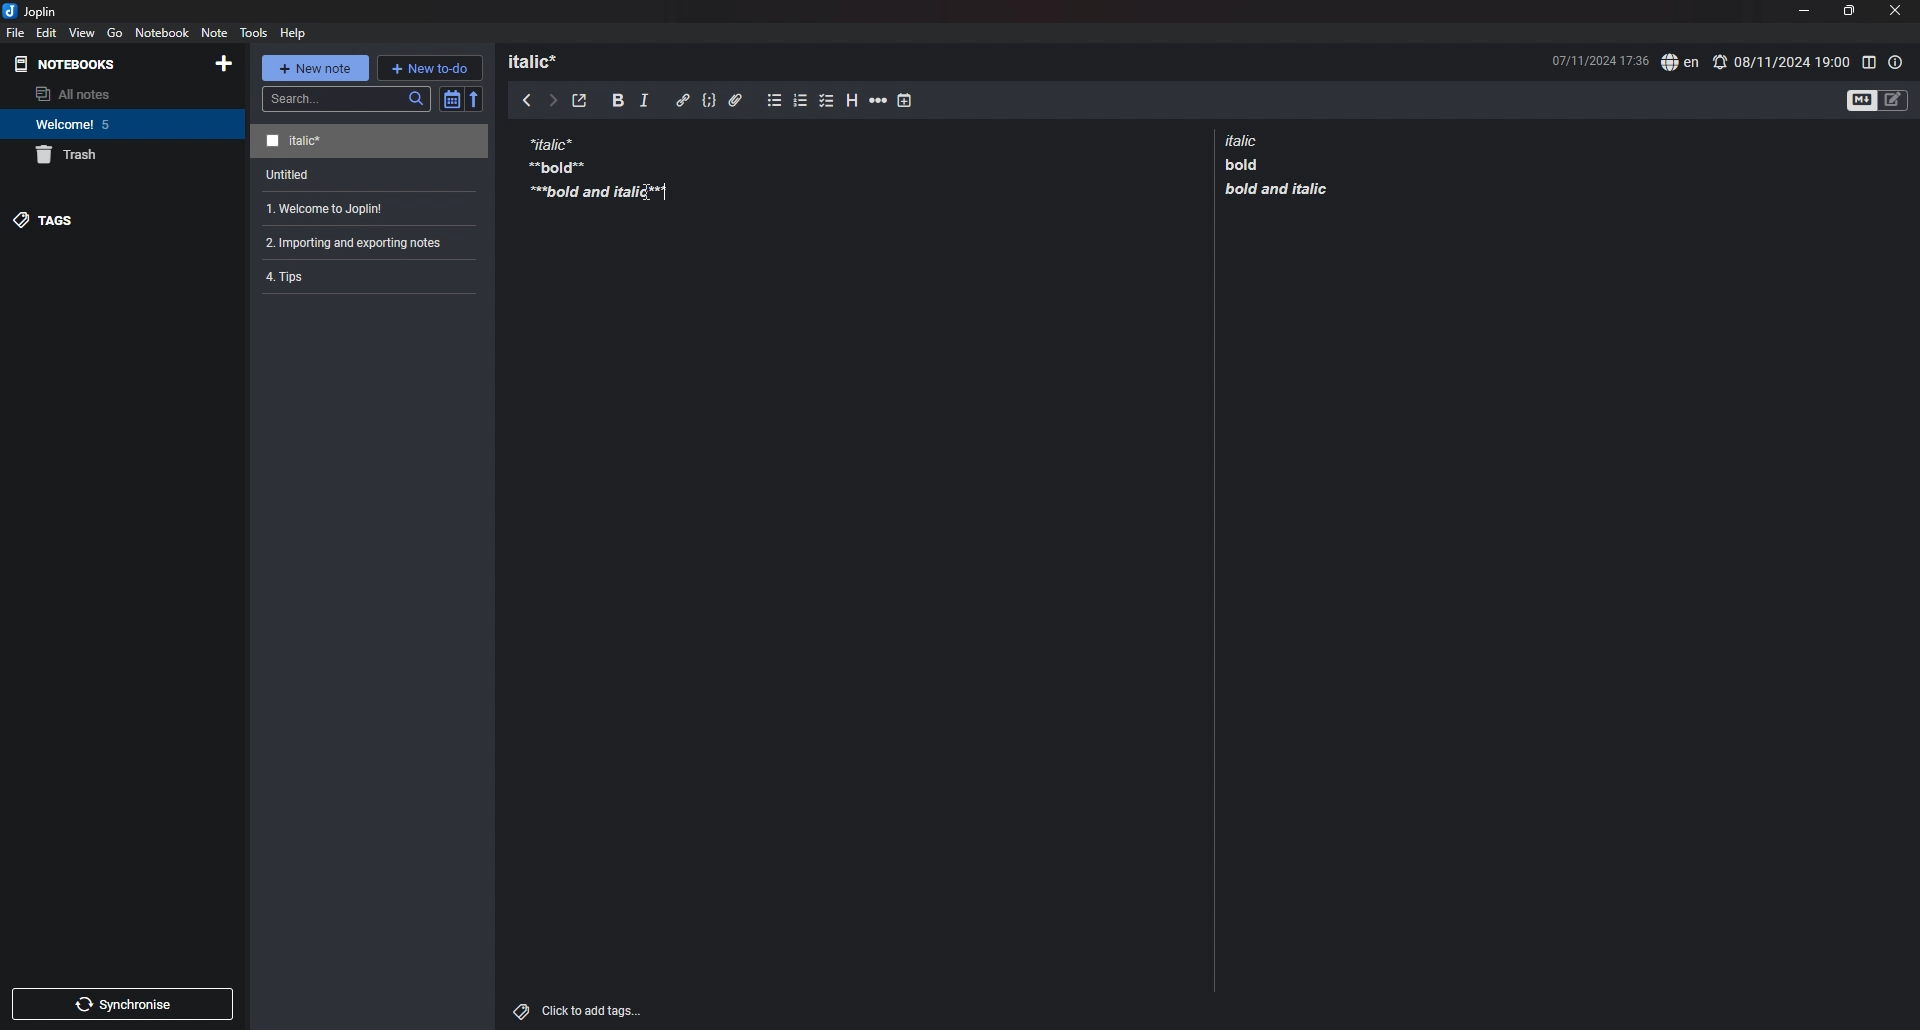  Describe the element at coordinates (644, 104) in the screenshot. I see `italic` at that location.